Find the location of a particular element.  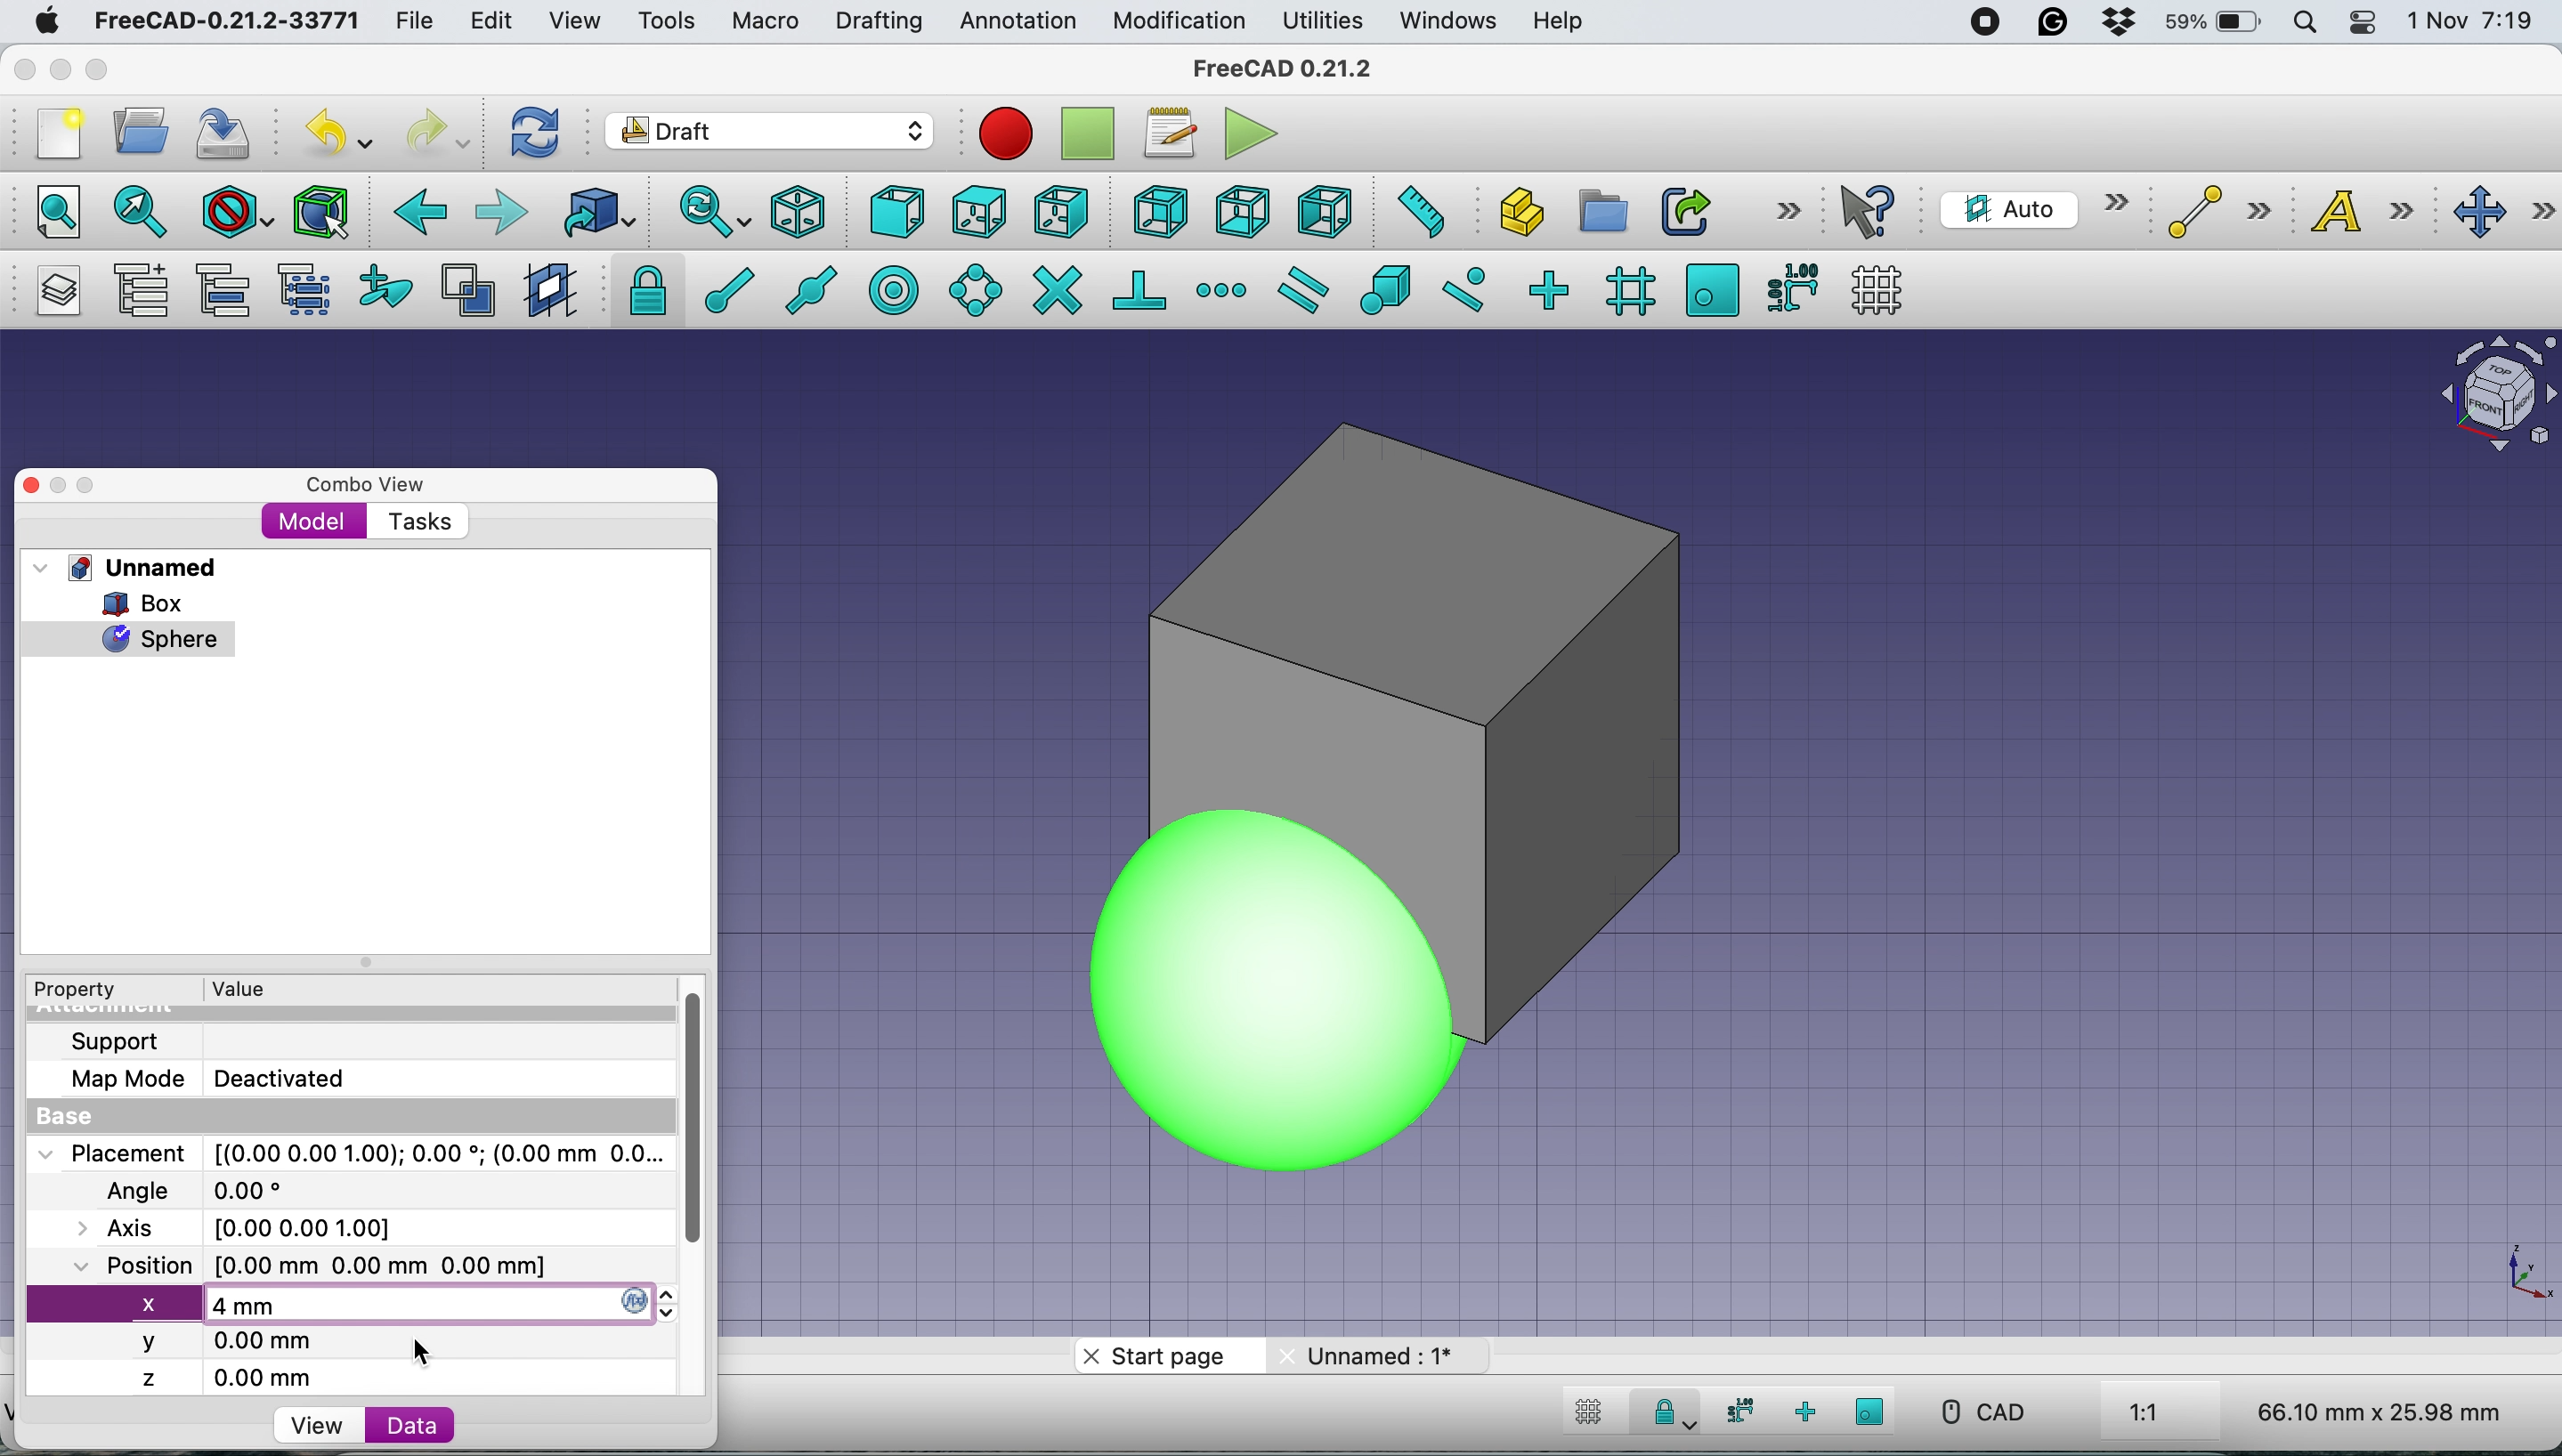

property is located at coordinates (90, 990).